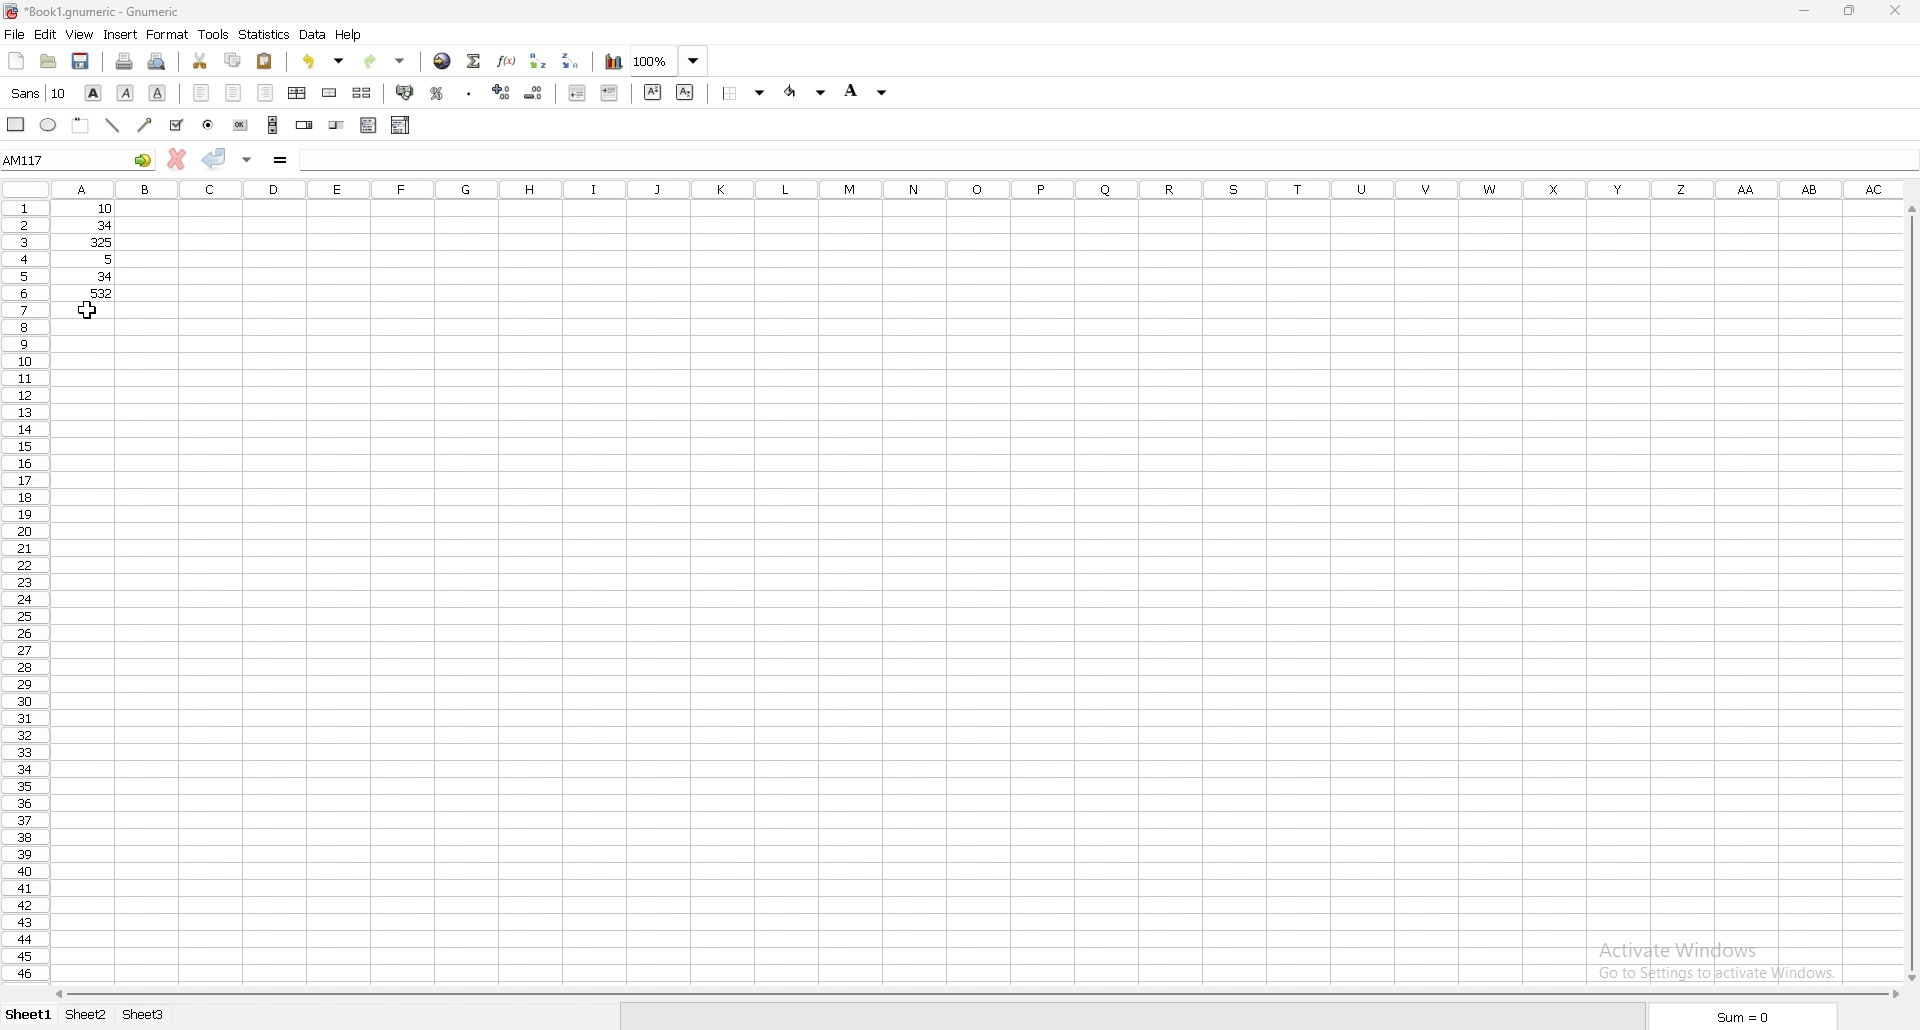 This screenshot has height=1030, width=1920. I want to click on accept changes, so click(213, 158).